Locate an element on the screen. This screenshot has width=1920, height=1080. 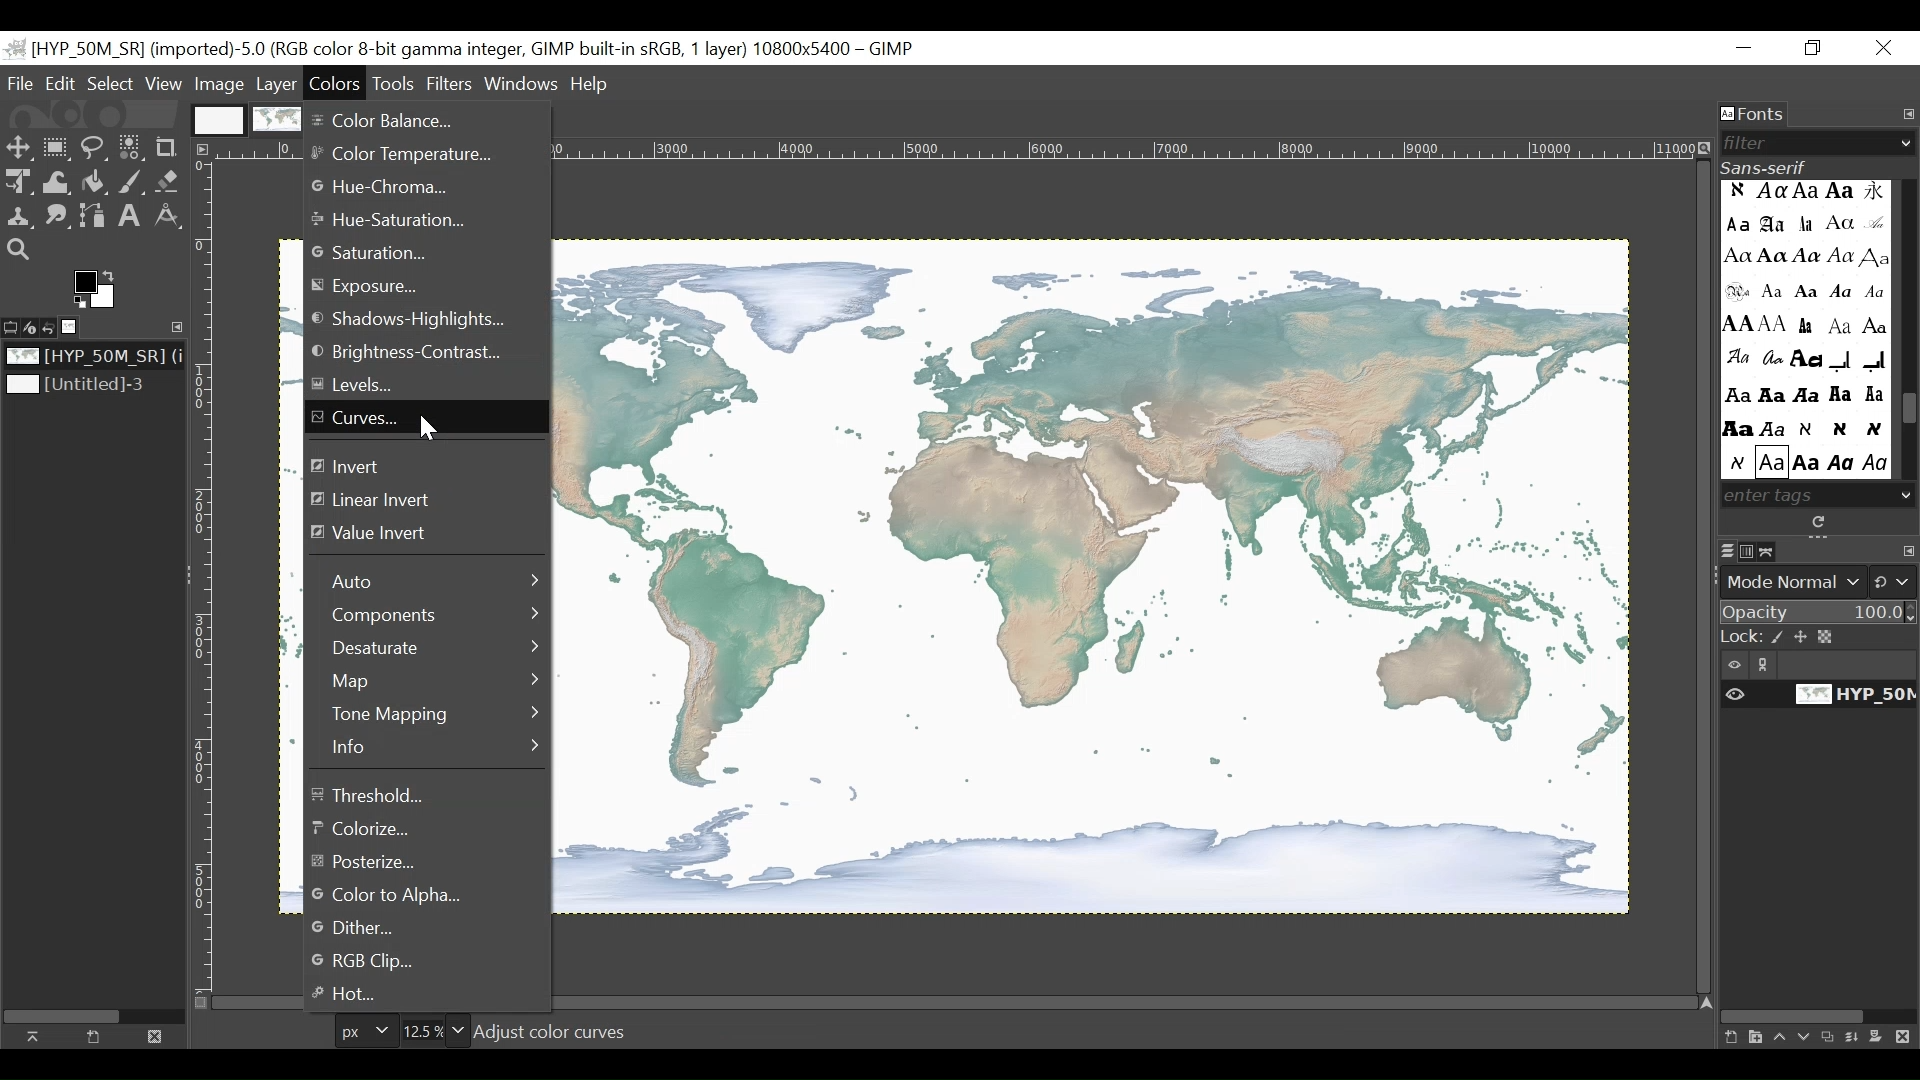
Active foreground/background is located at coordinates (99, 289).